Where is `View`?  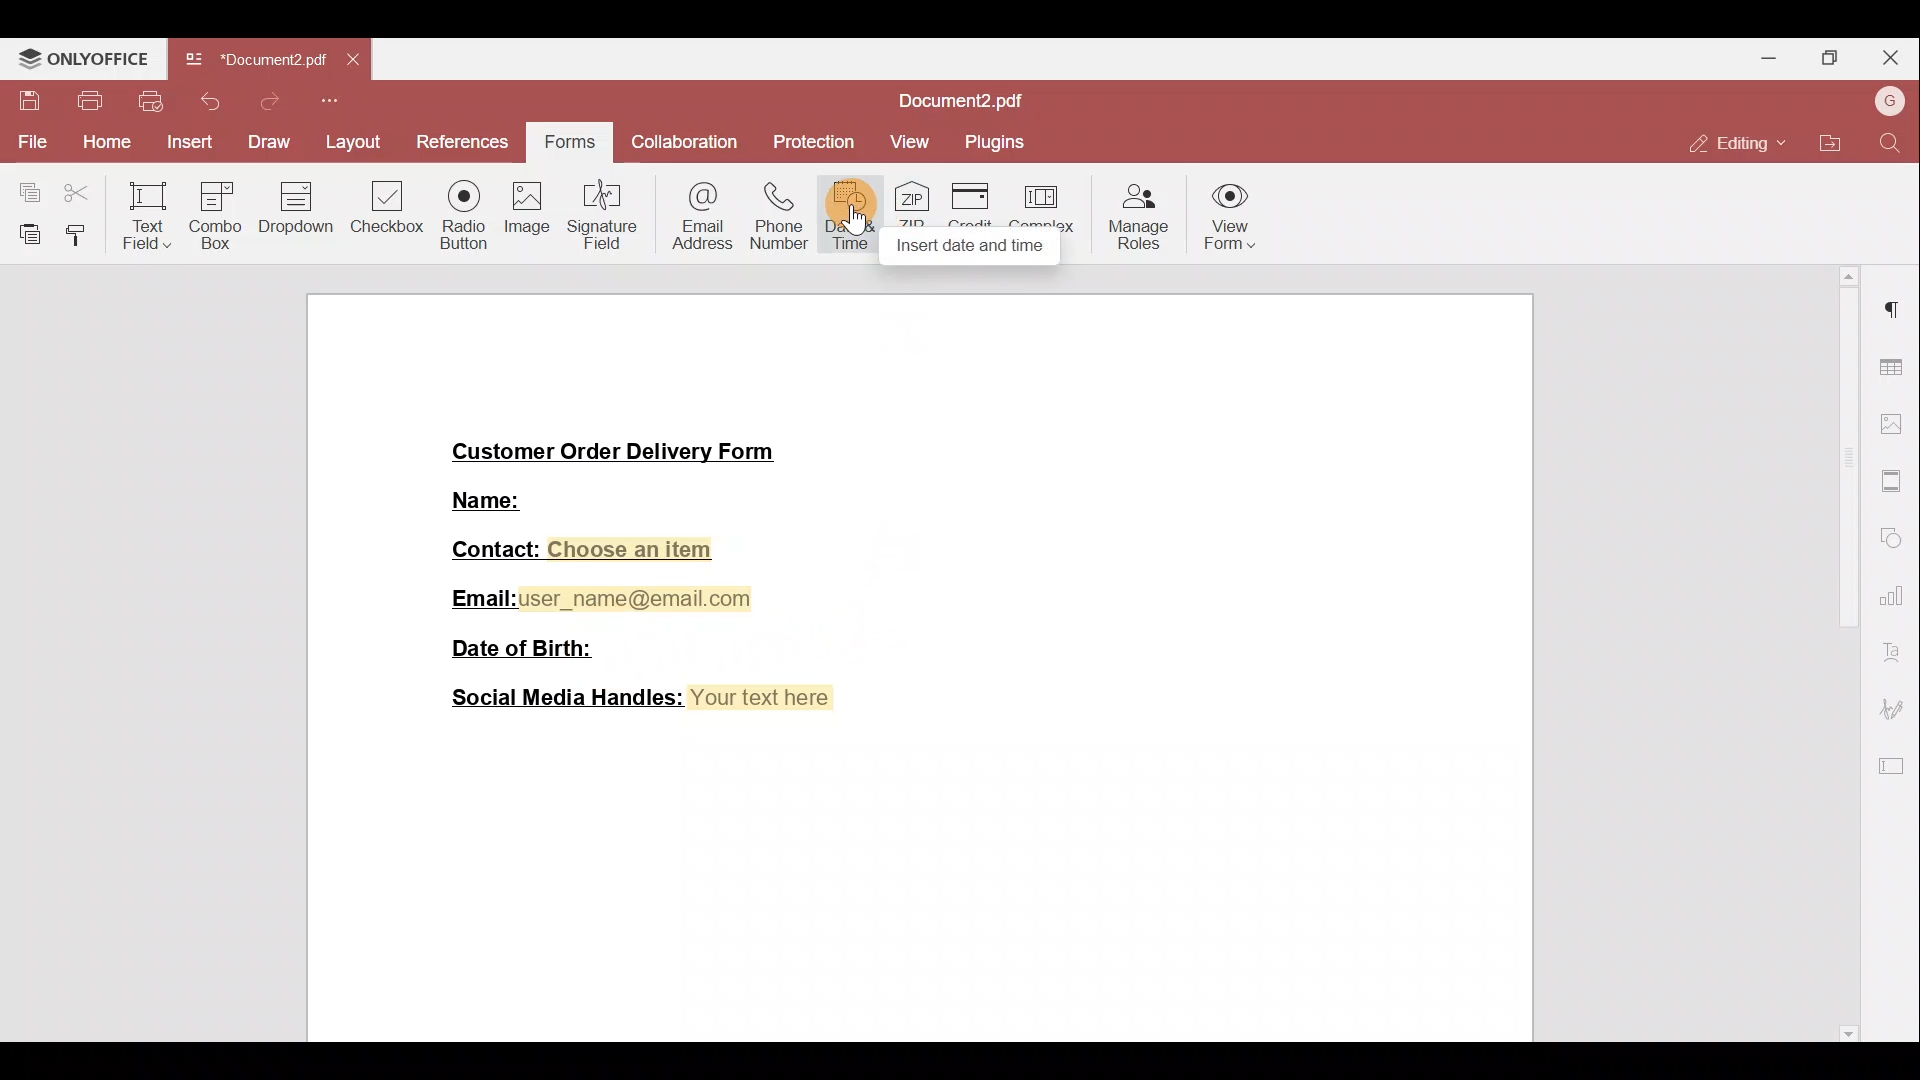 View is located at coordinates (916, 138).